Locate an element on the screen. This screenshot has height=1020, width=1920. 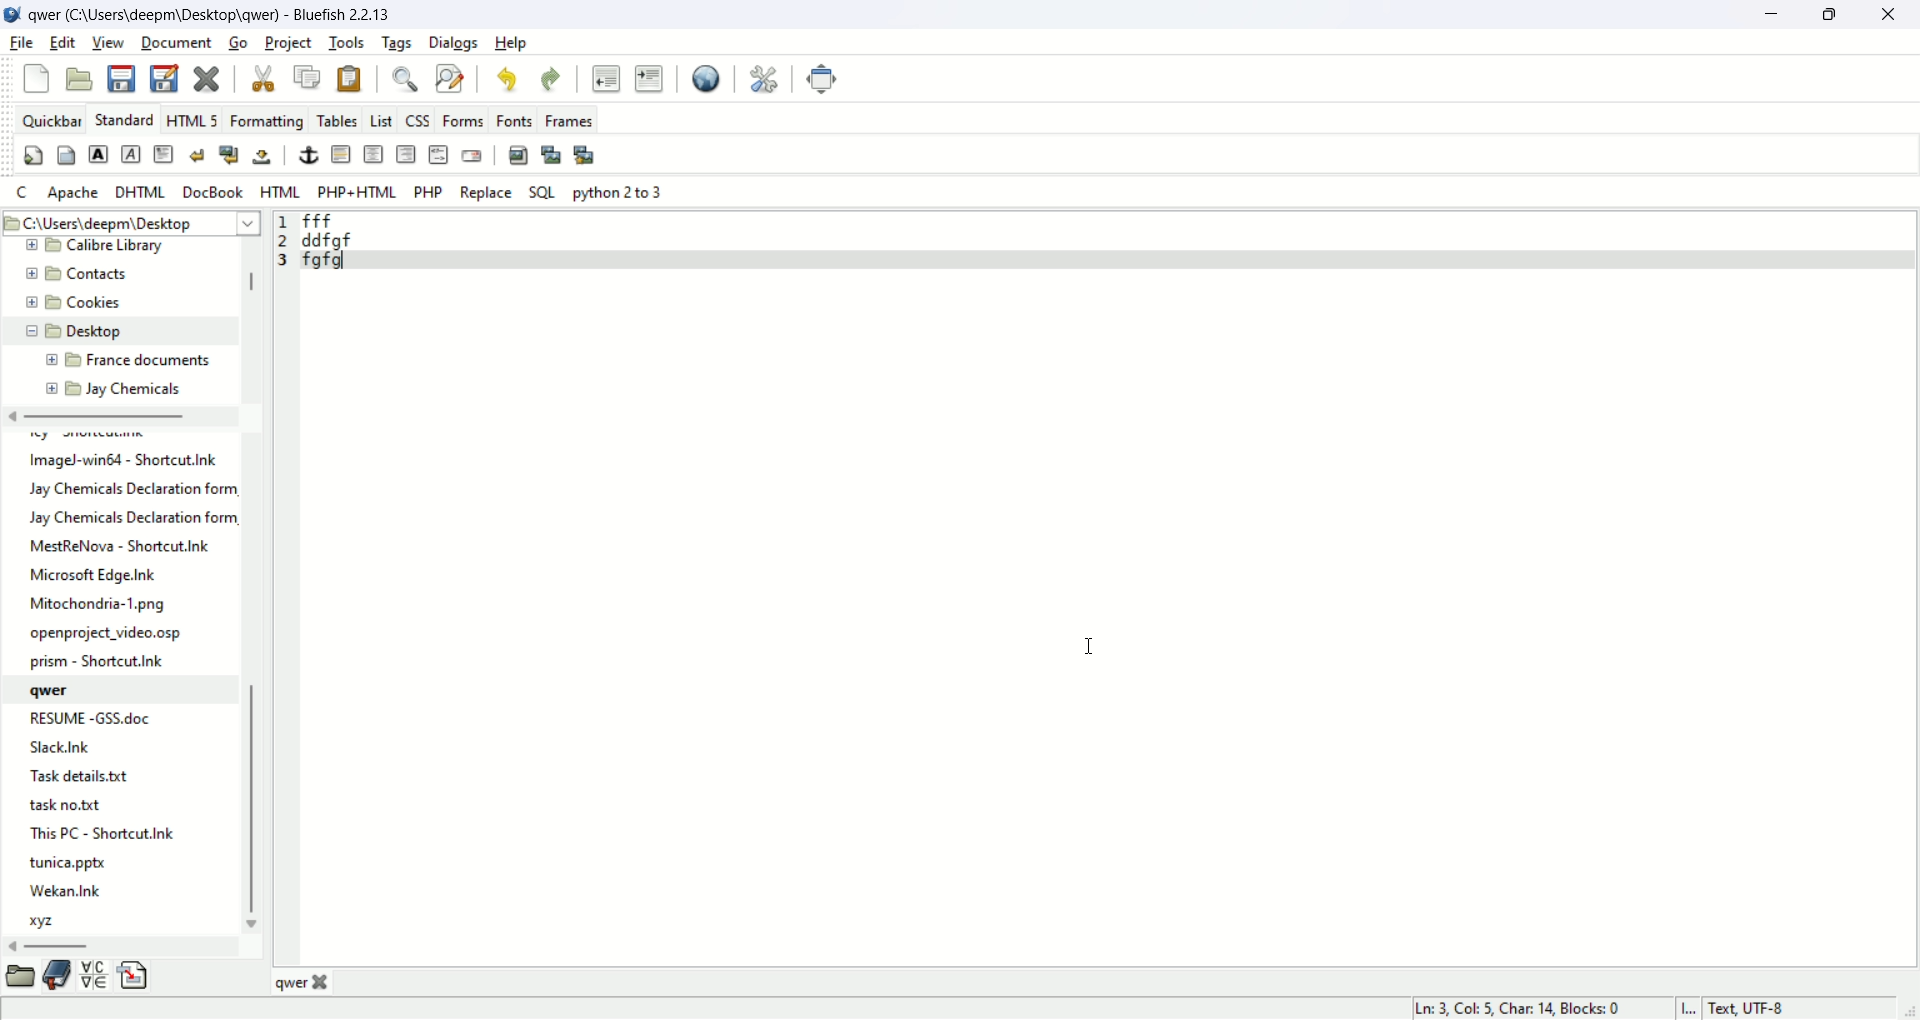
strong is located at coordinates (98, 154).